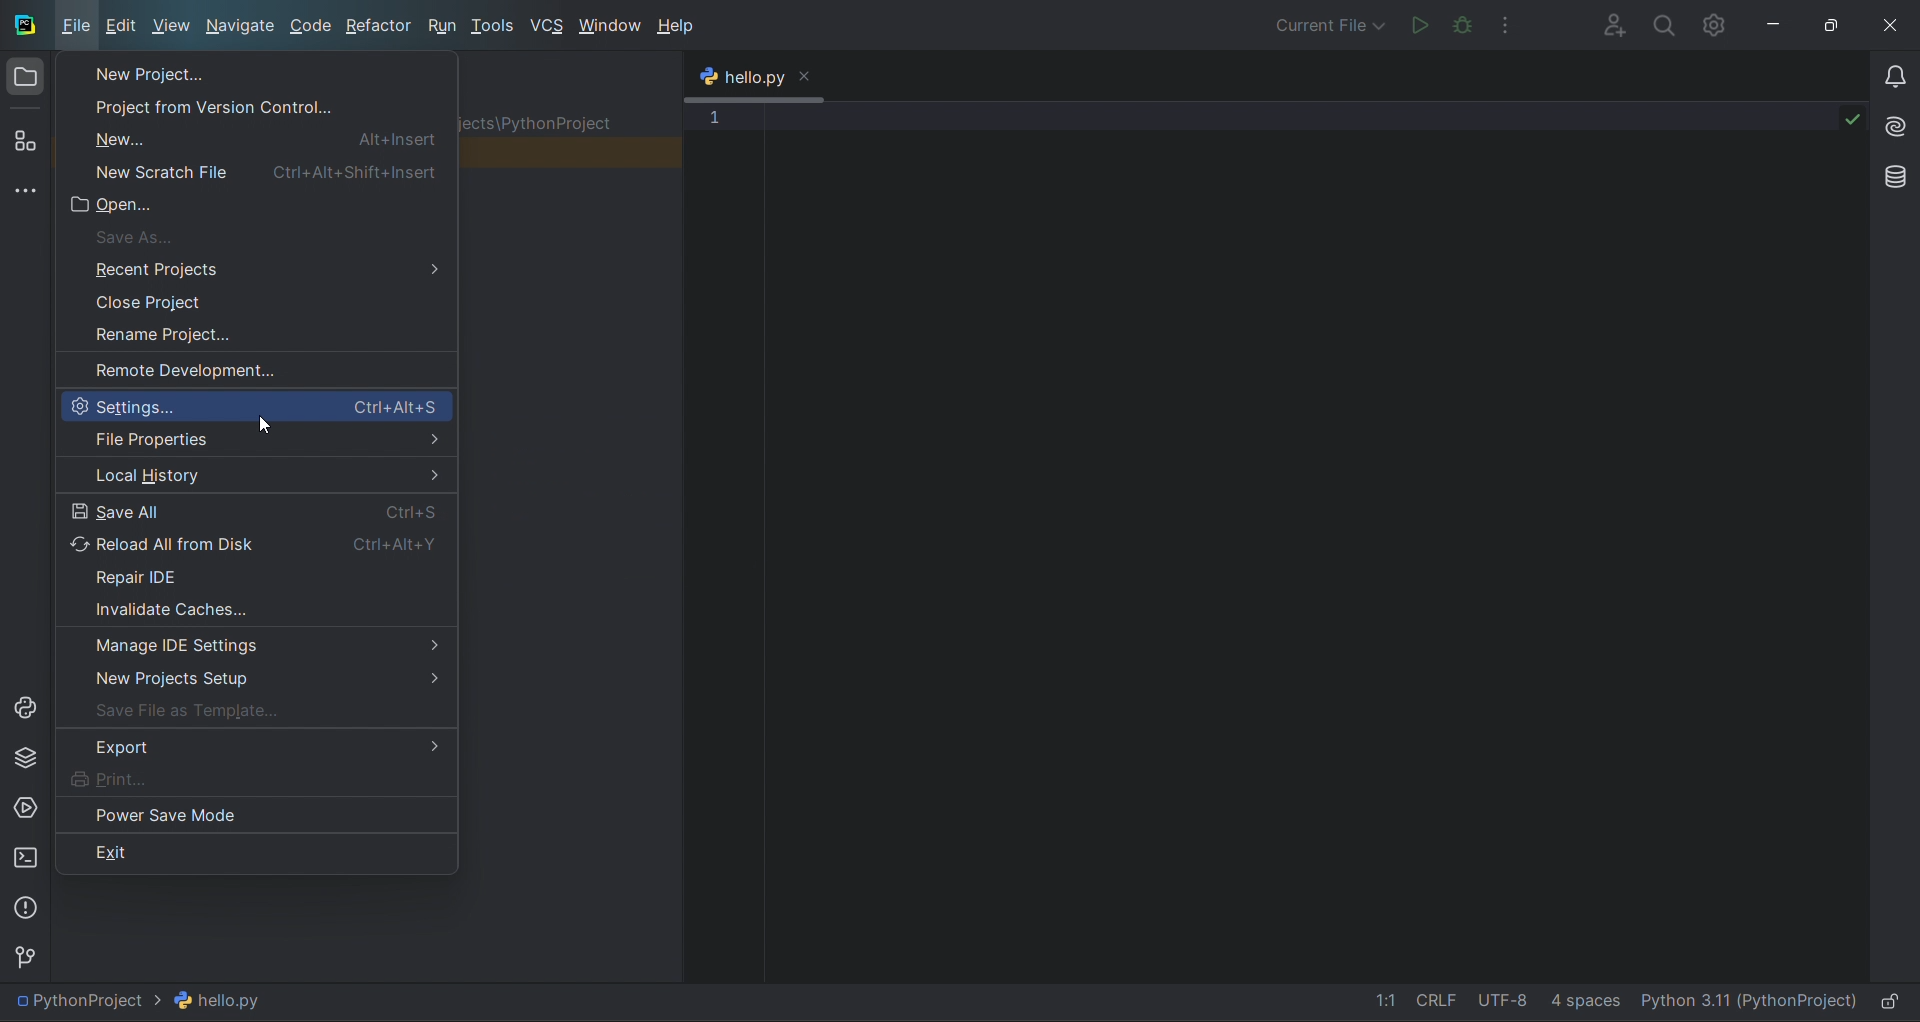  Describe the element at coordinates (1841, 23) in the screenshot. I see `maximize` at that location.